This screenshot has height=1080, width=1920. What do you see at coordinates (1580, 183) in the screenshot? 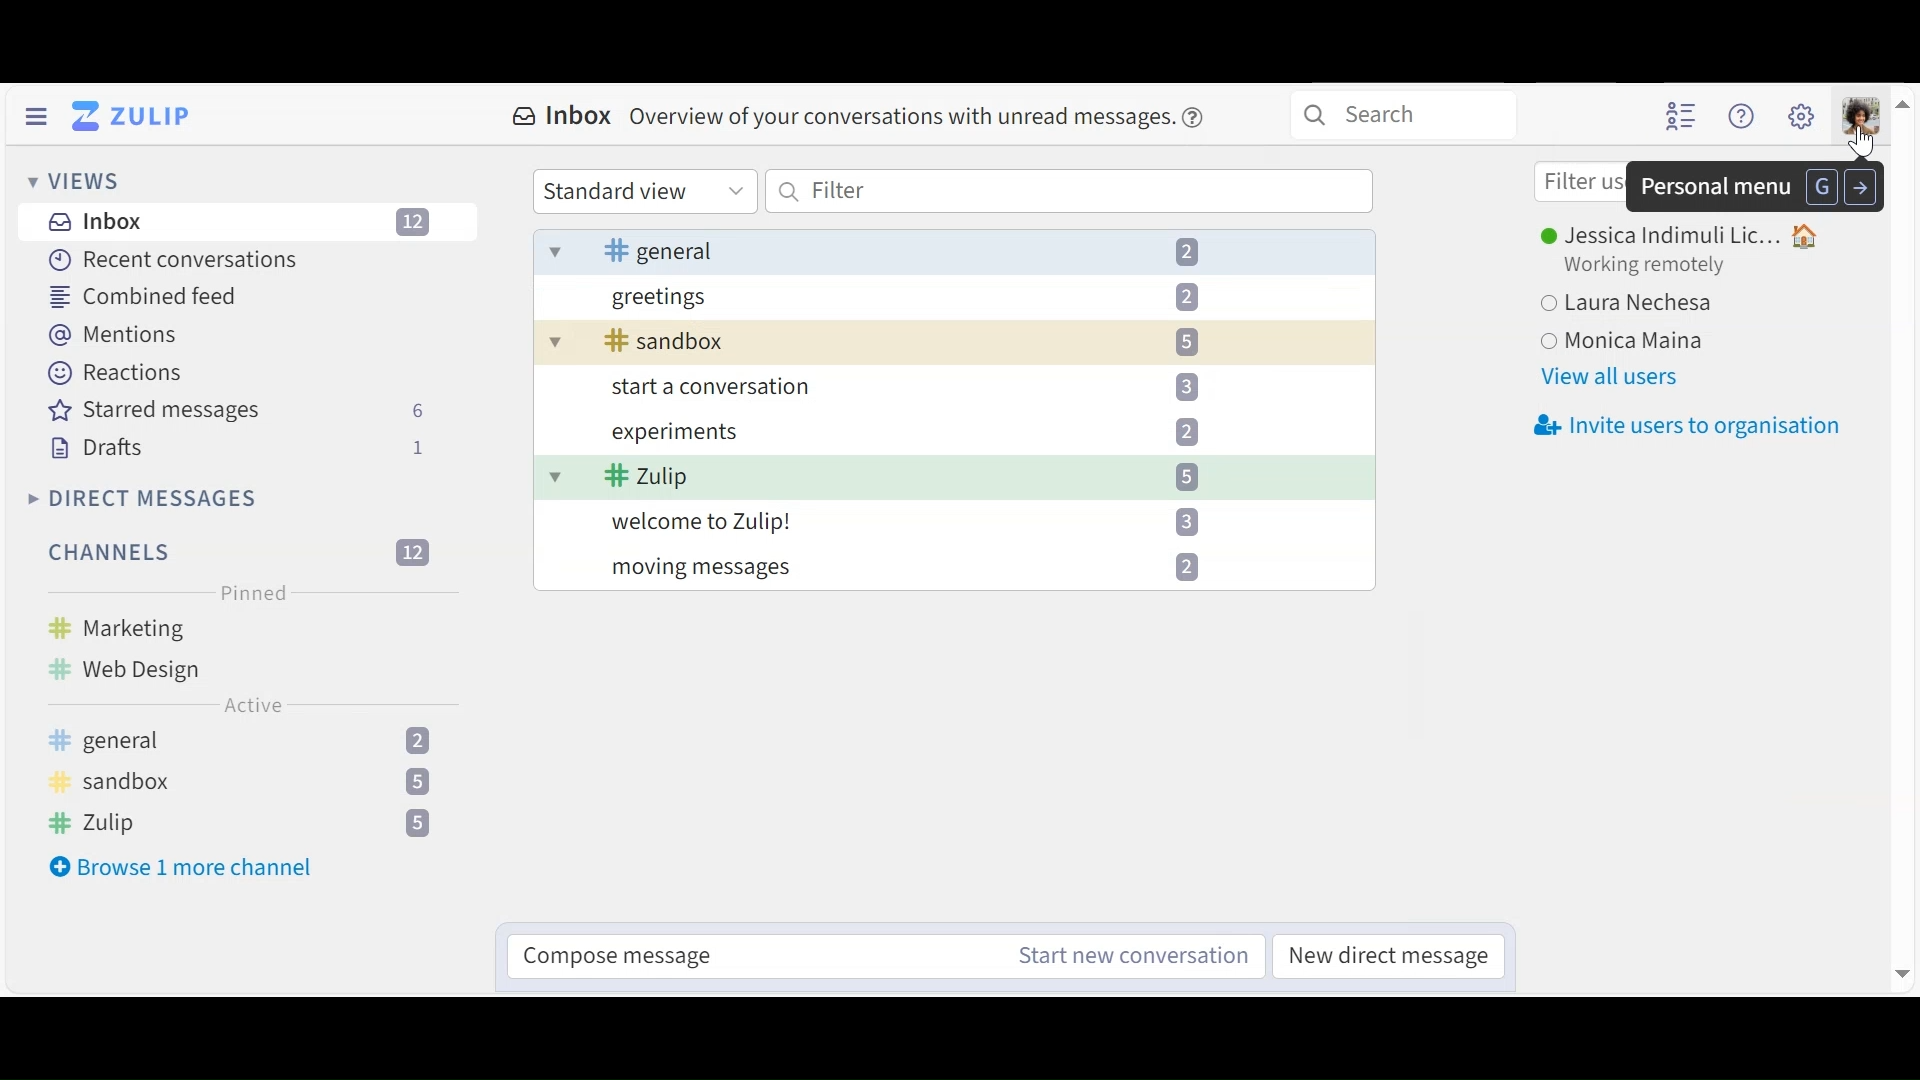
I see `Filter user` at bounding box center [1580, 183].